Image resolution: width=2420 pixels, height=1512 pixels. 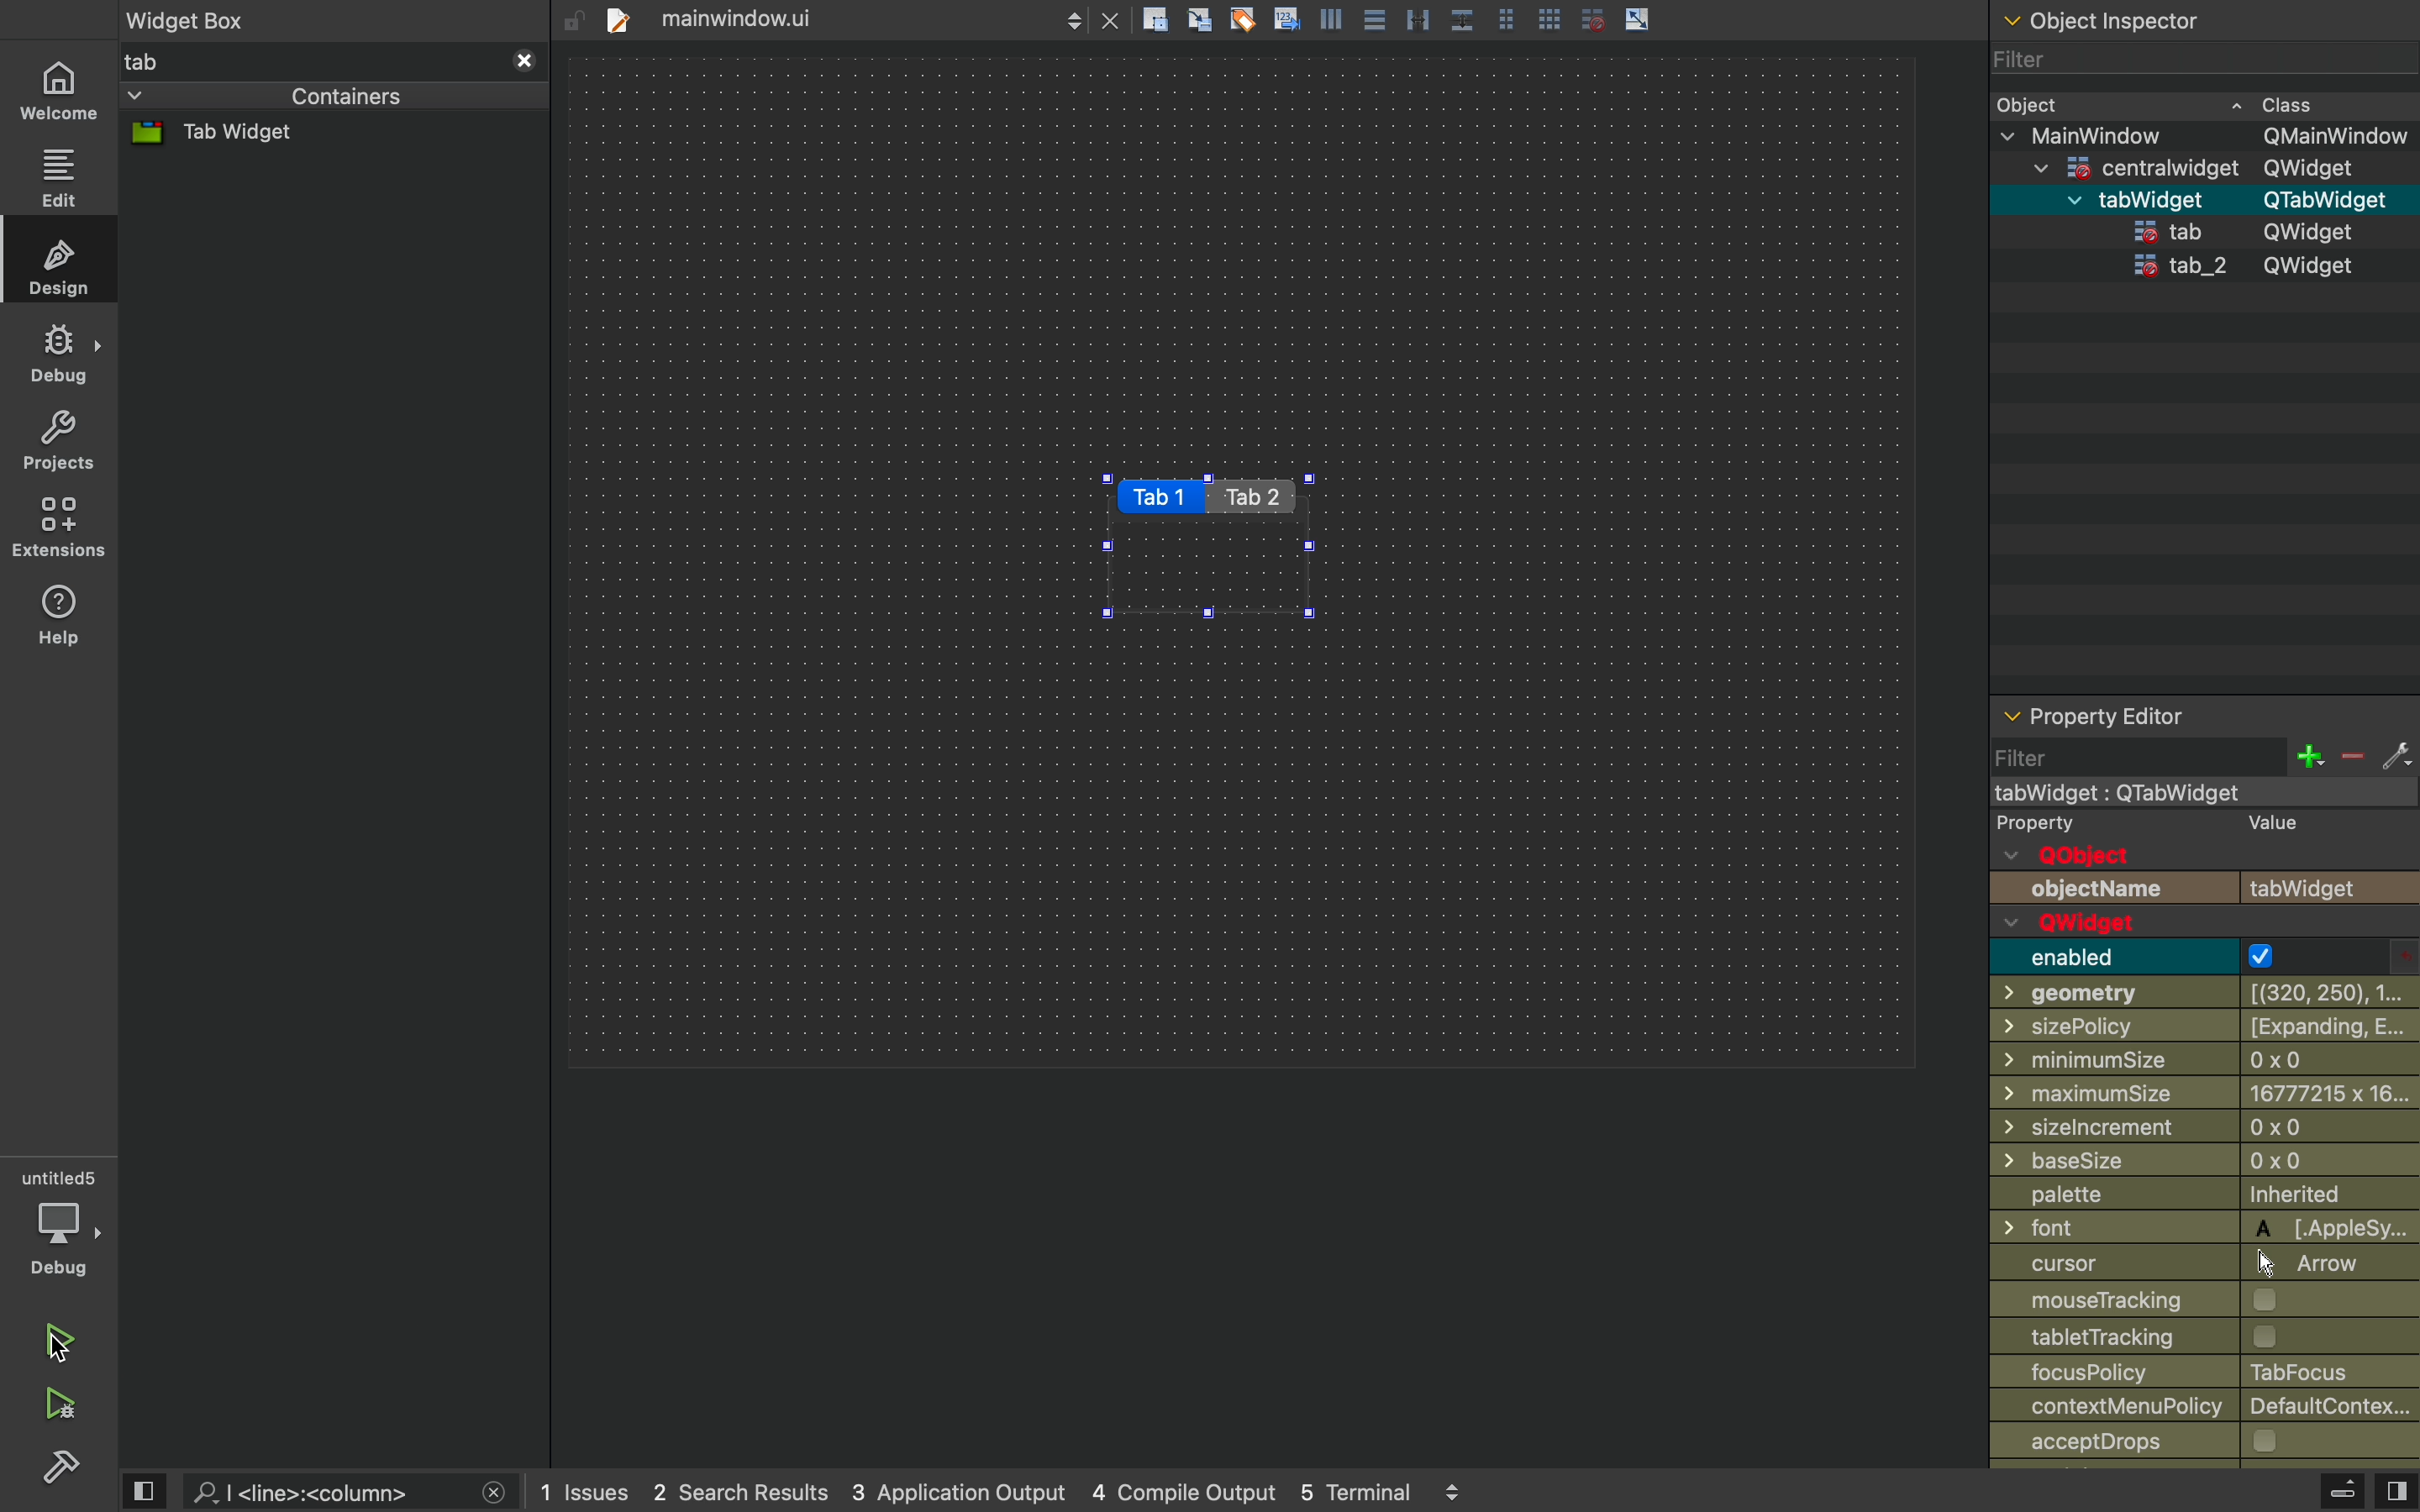 What do you see at coordinates (1372, 18) in the screenshot?
I see `align center` at bounding box center [1372, 18].